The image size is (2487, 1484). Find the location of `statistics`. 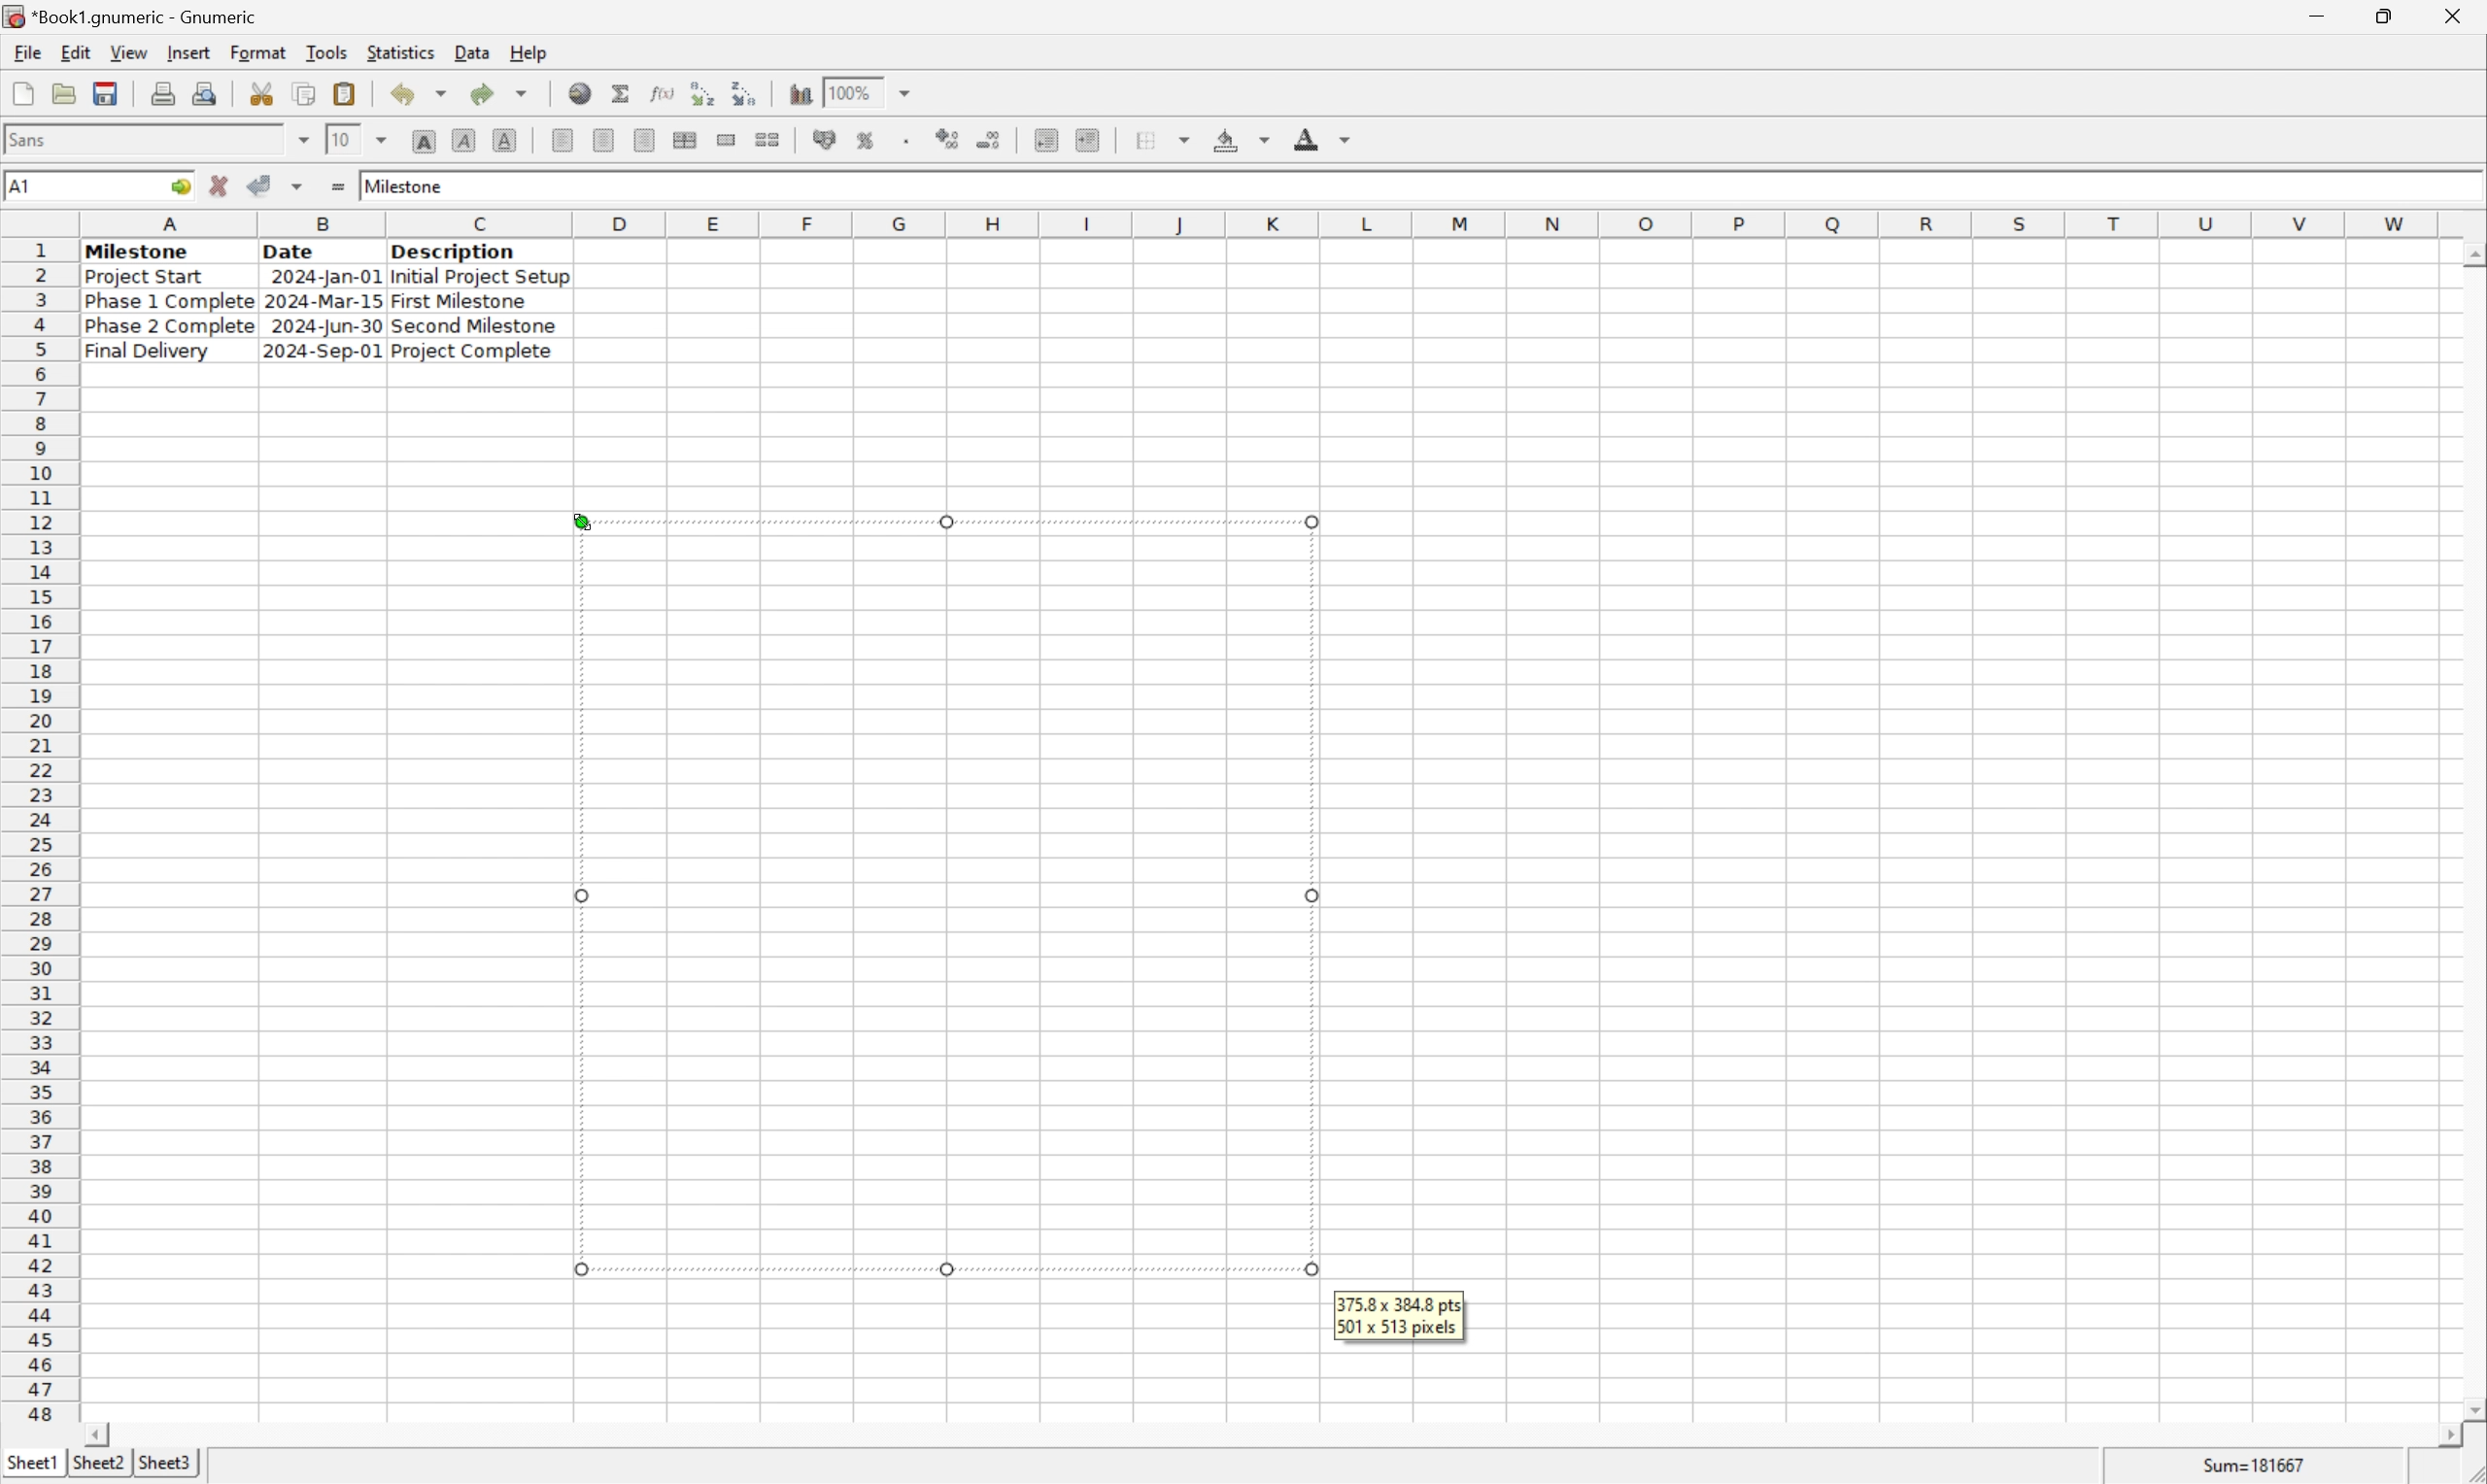

statistics is located at coordinates (403, 52).